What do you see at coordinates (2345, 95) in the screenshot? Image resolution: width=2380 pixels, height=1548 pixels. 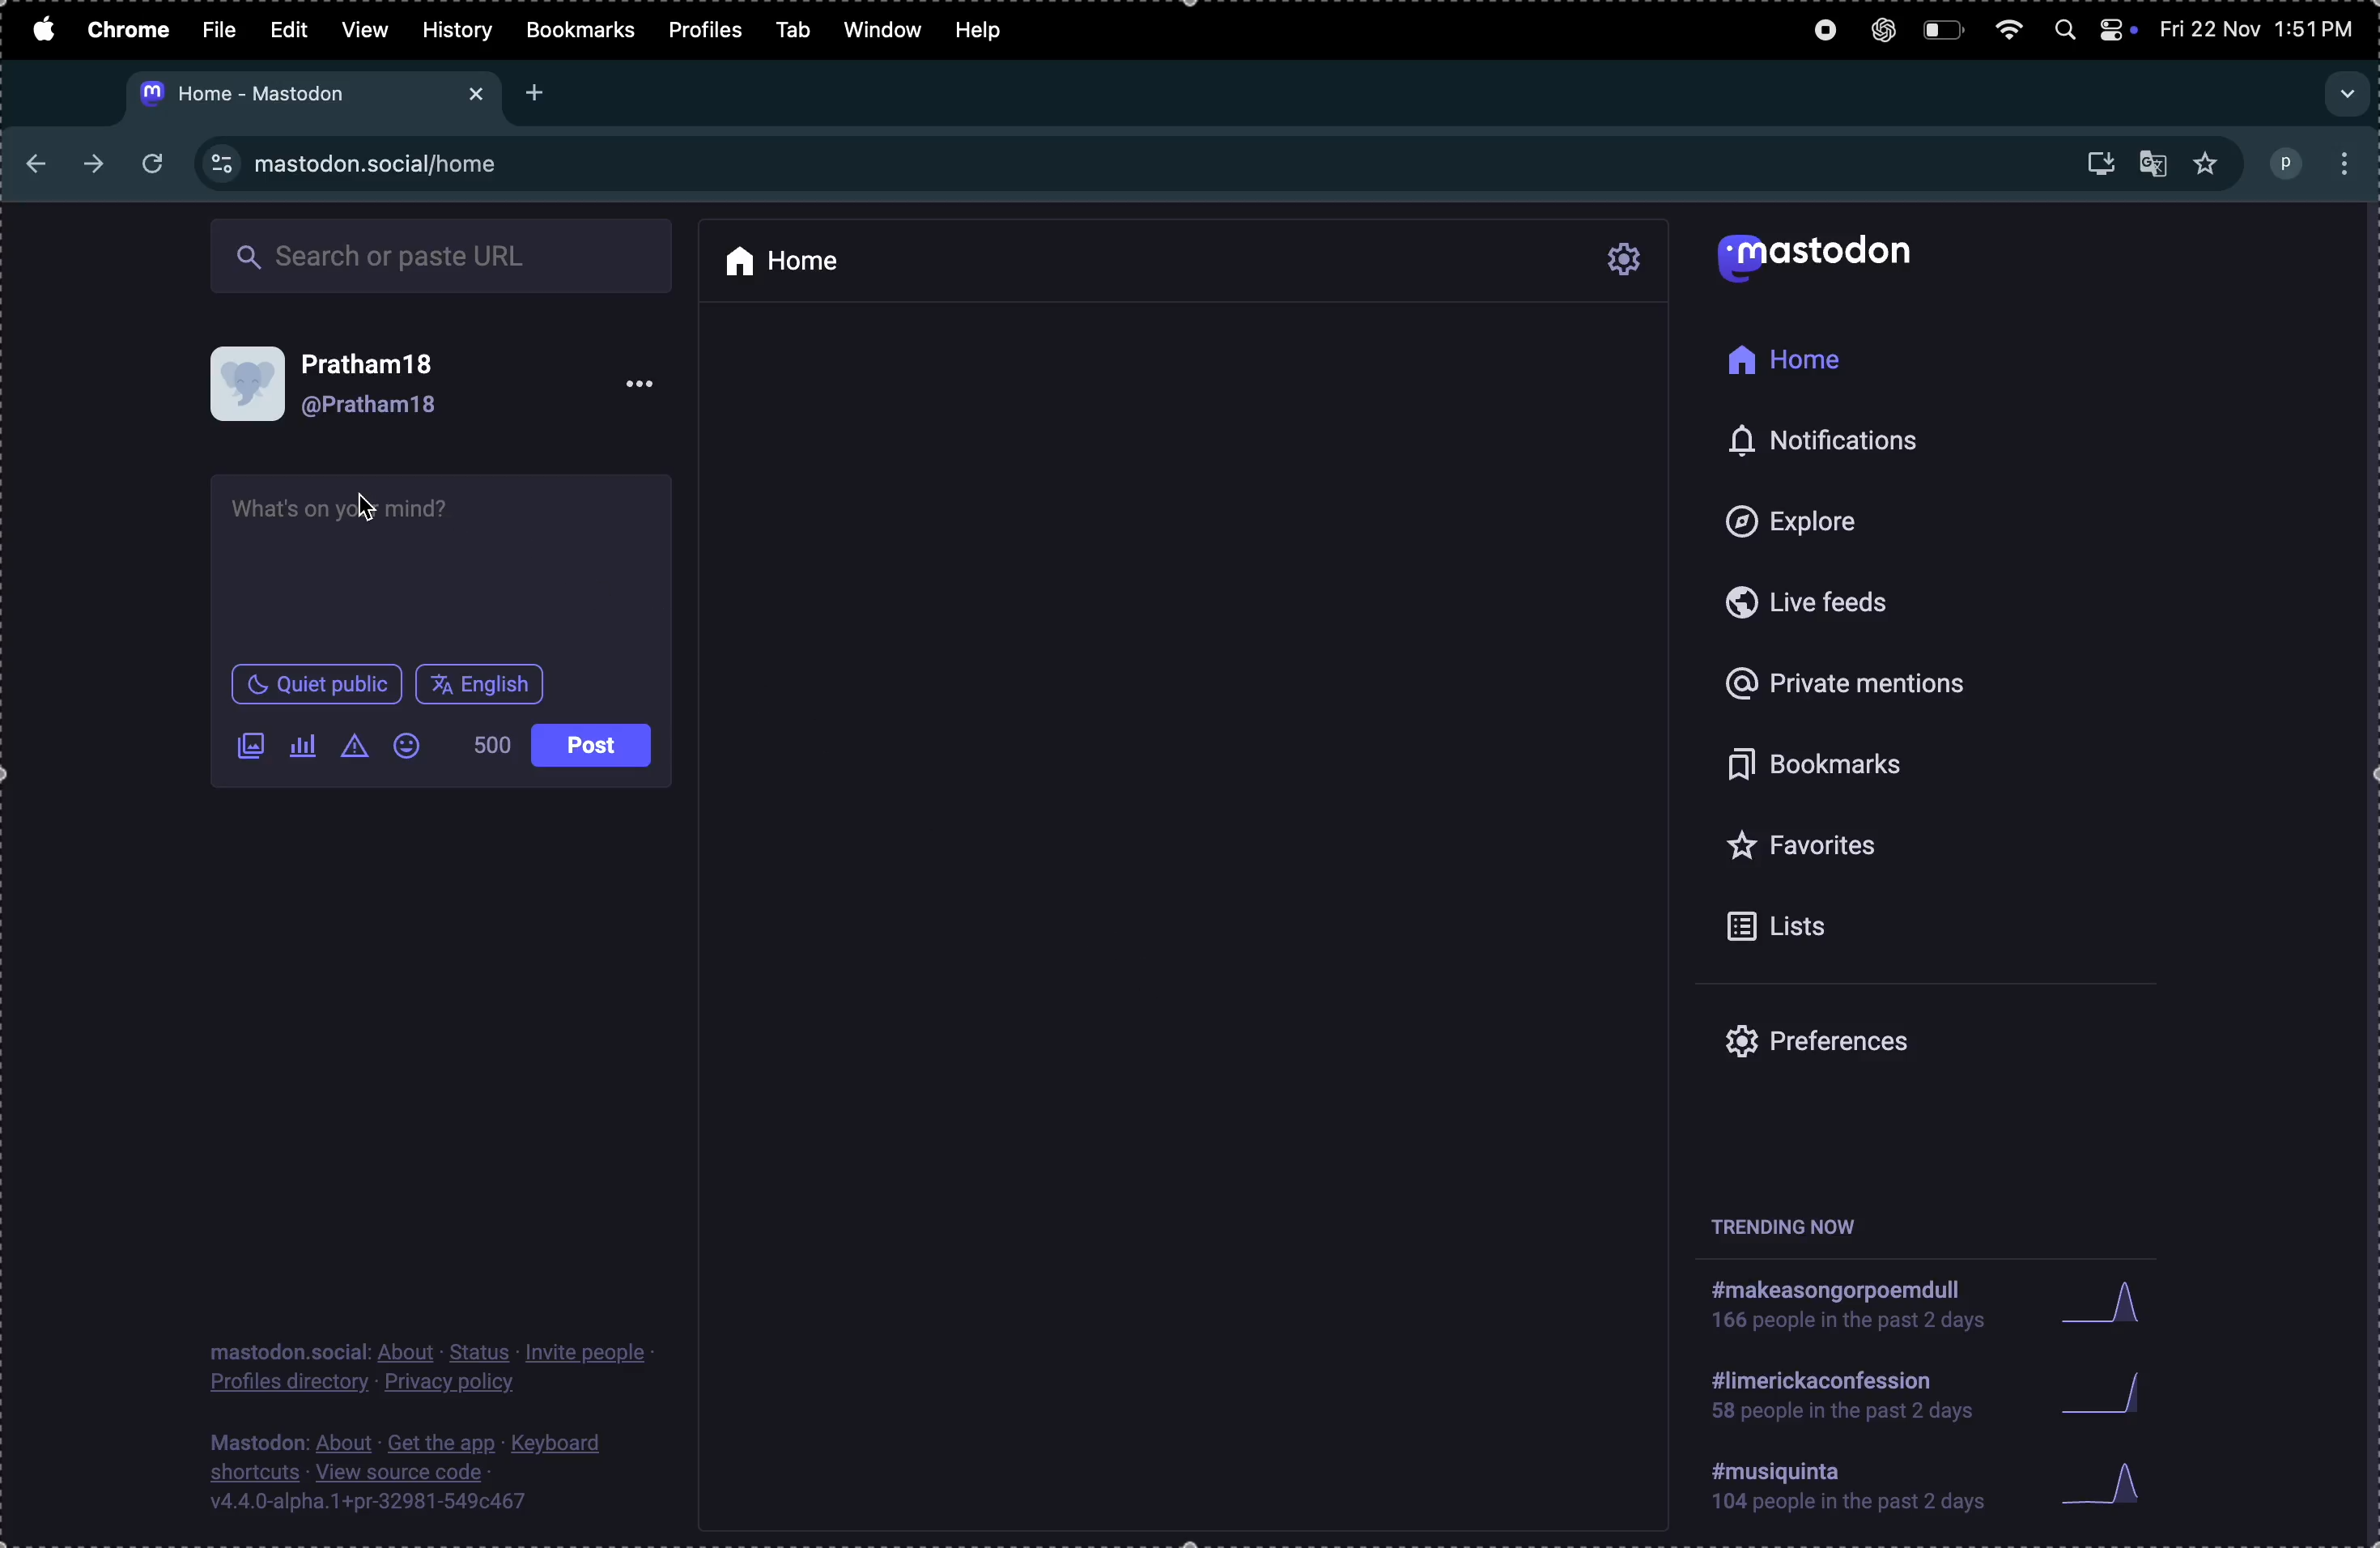 I see `search tab` at bounding box center [2345, 95].